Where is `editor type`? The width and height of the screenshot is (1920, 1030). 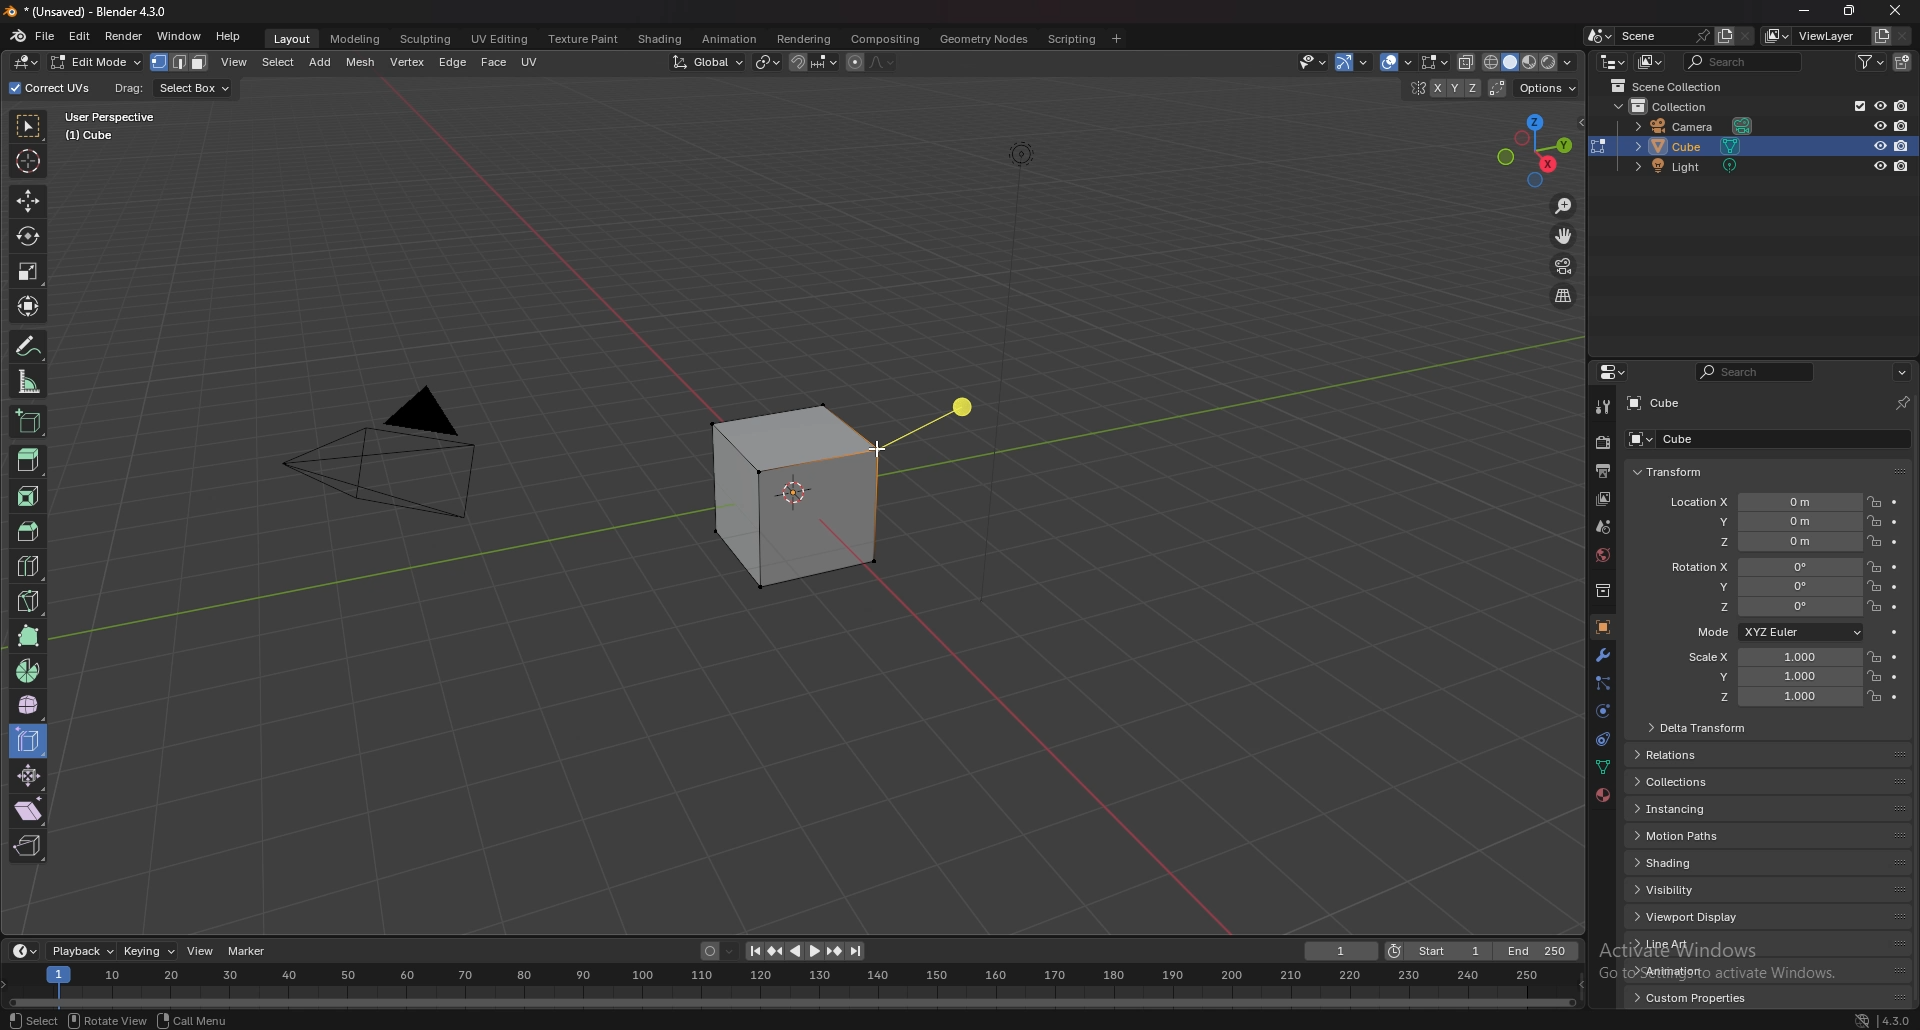 editor type is located at coordinates (25, 62).